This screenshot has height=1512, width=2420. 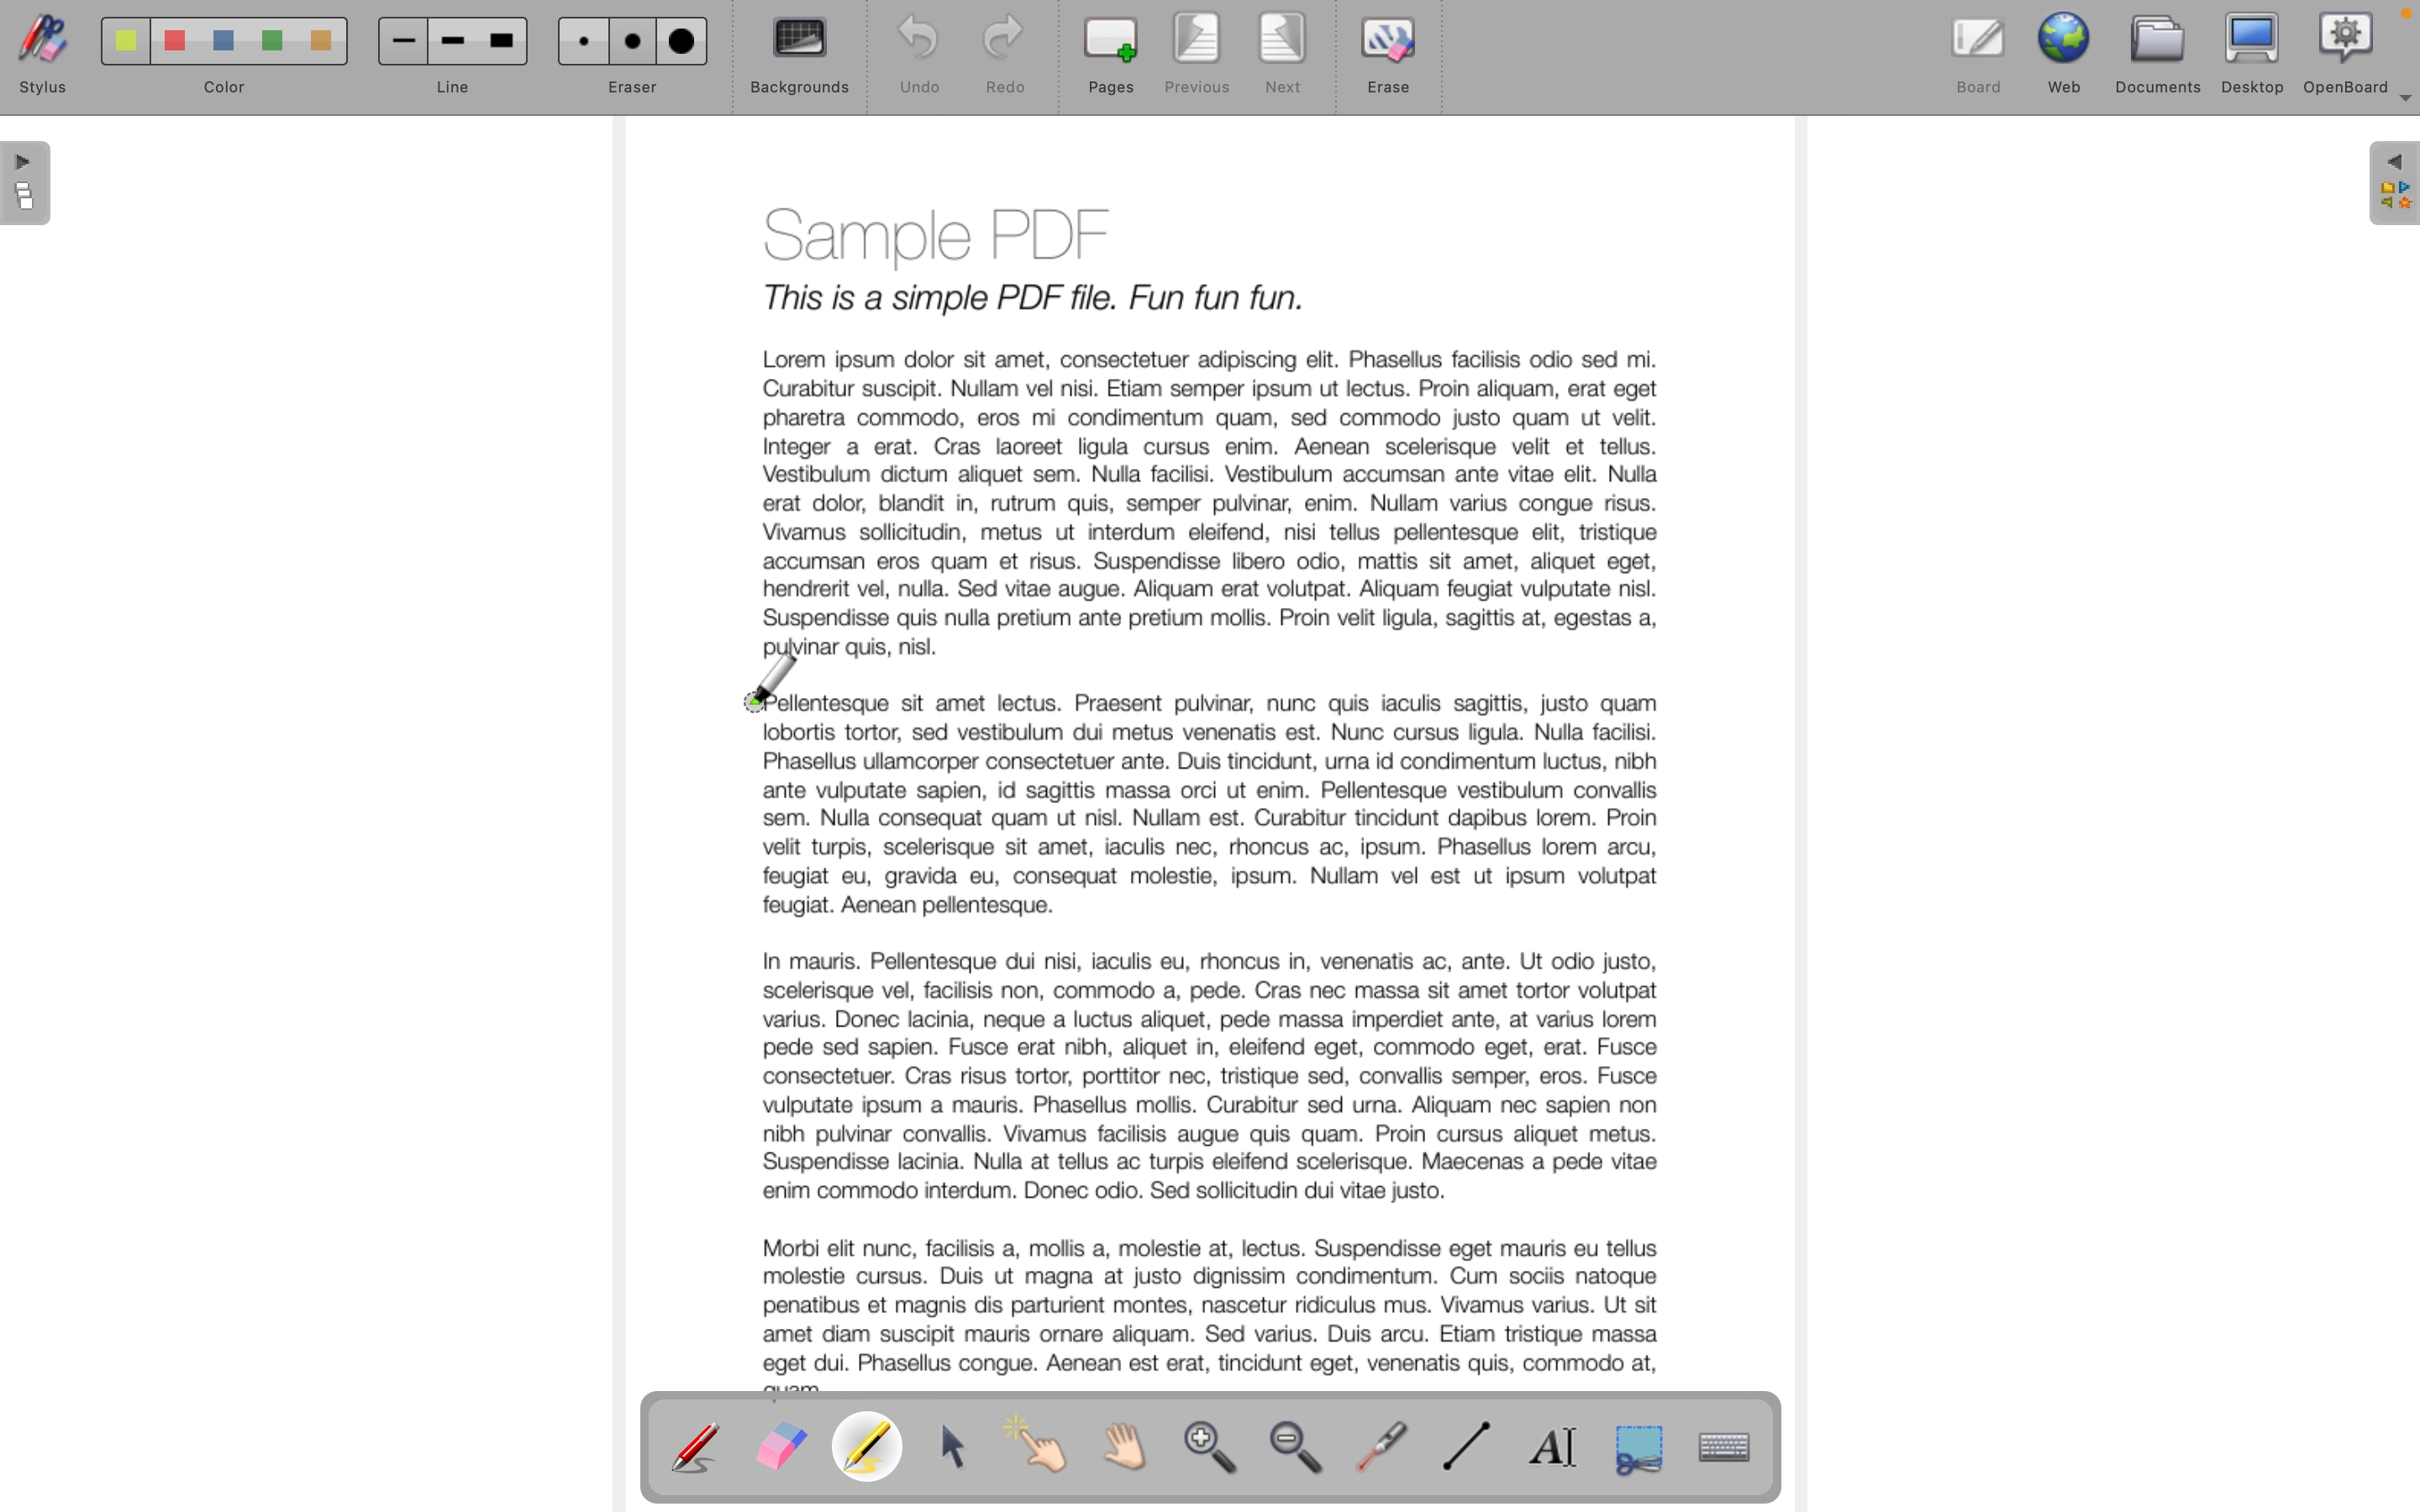 I want to click on redo, so click(x=1004, y=58).